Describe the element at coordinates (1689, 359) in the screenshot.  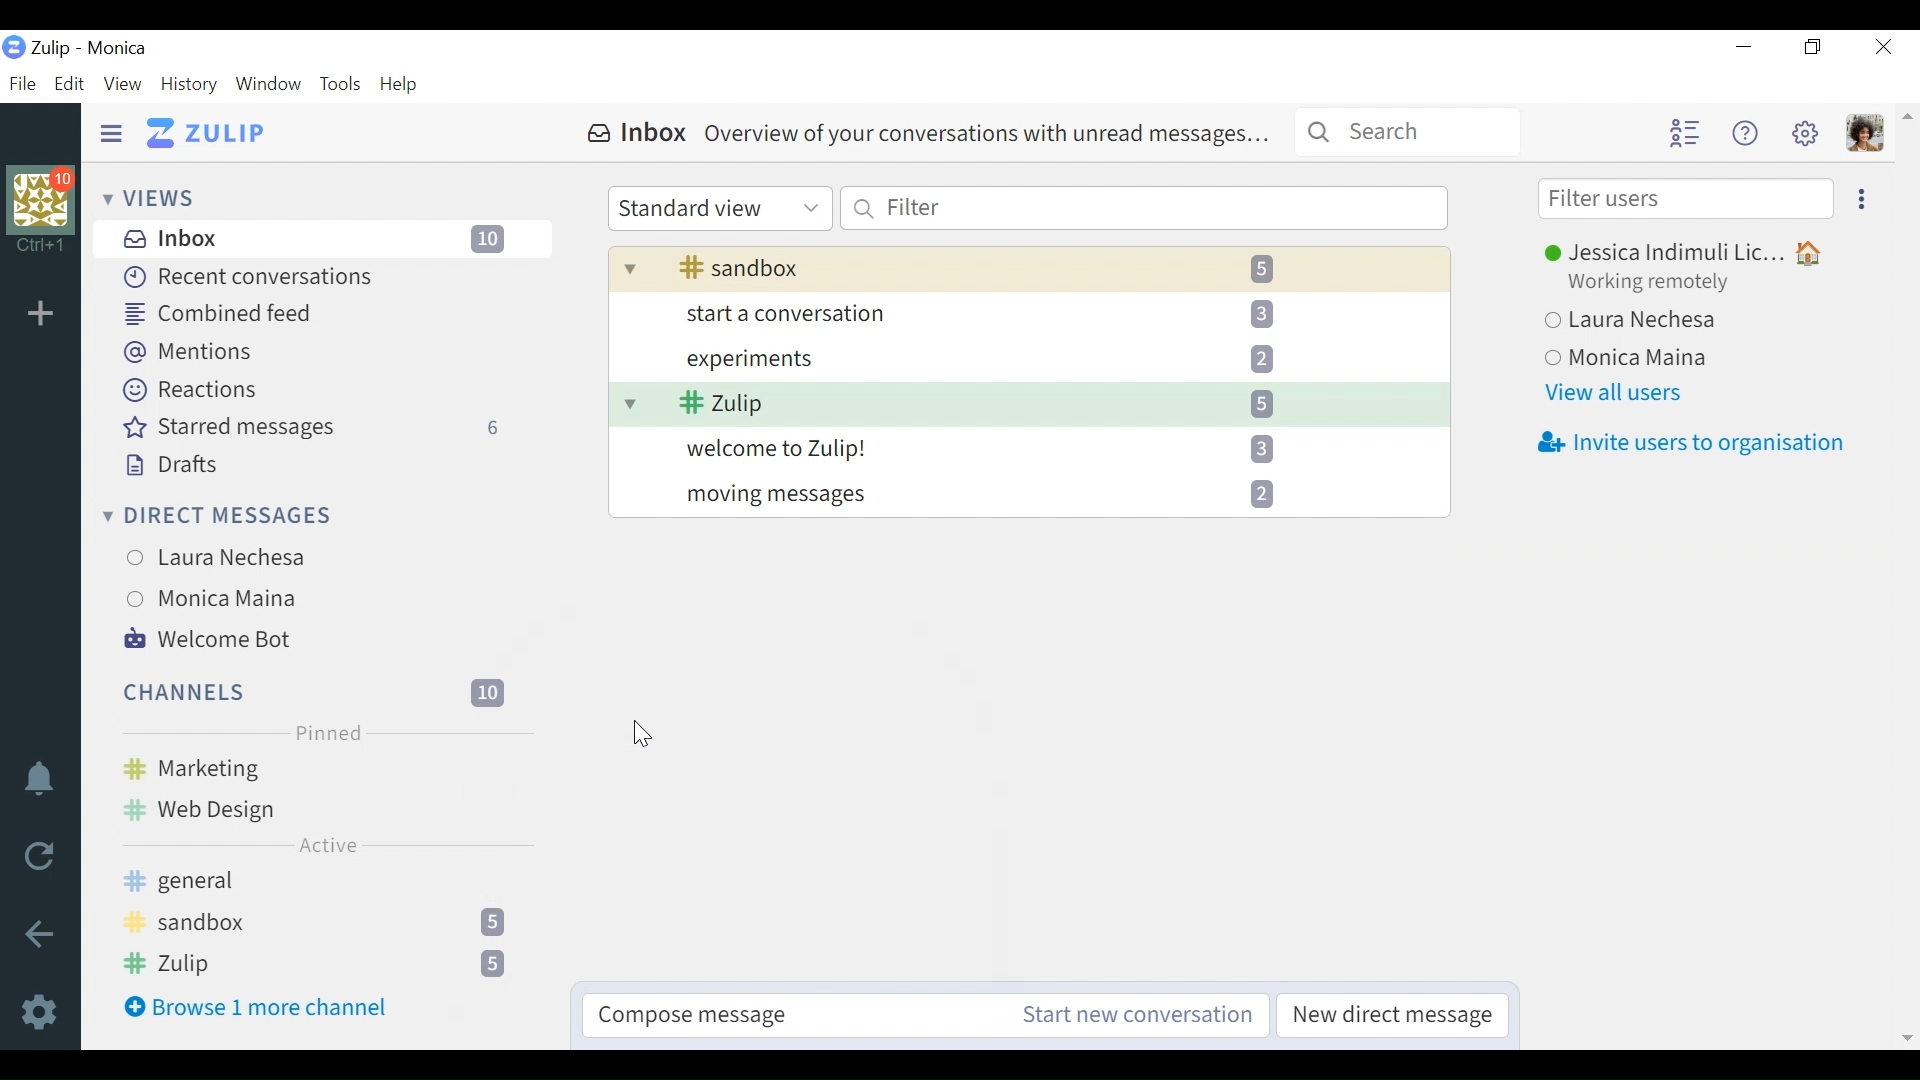
I see `Monica Maina` at that location.